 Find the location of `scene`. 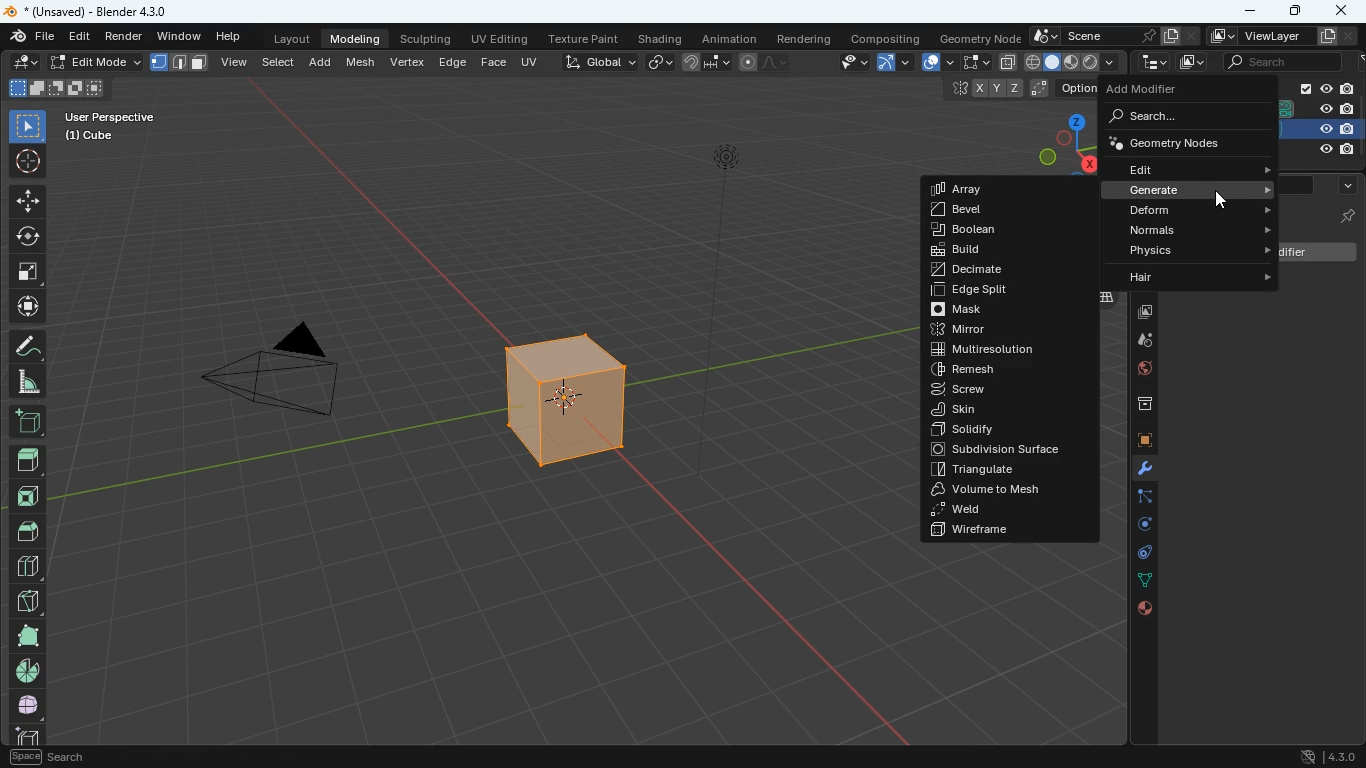

scene is located at coordinates (1114, 34).